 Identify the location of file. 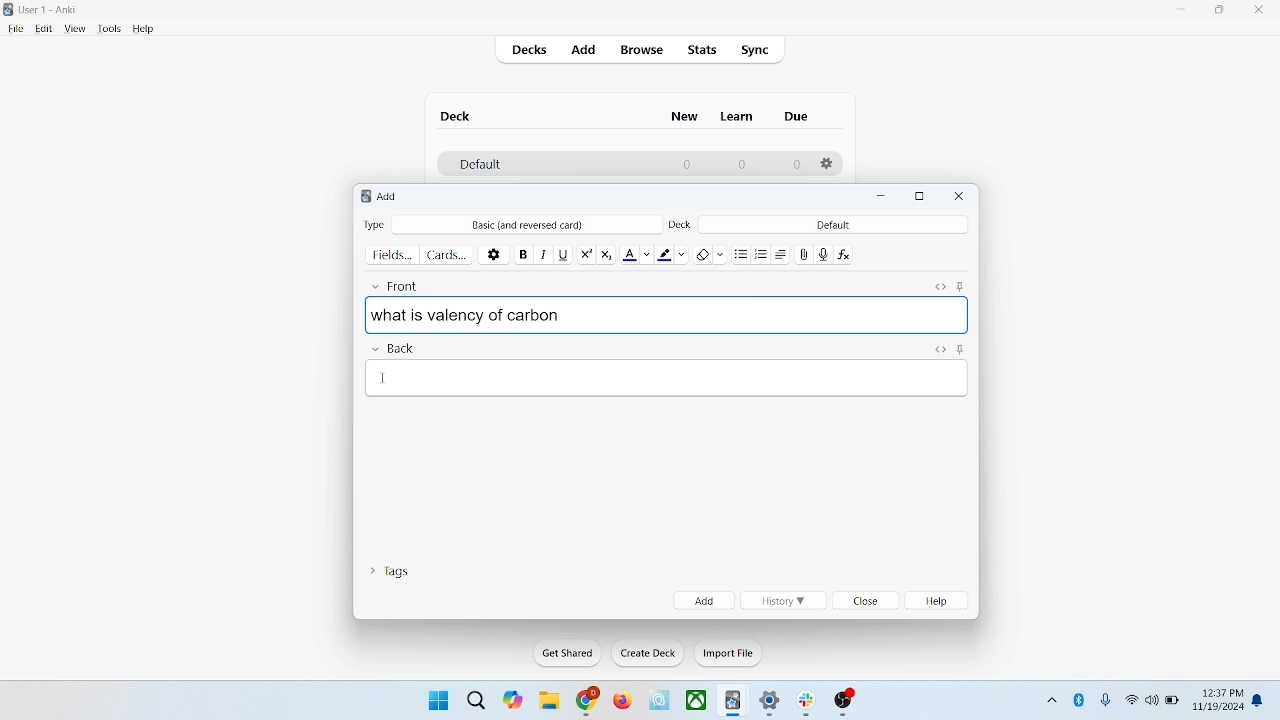
(15, 29).